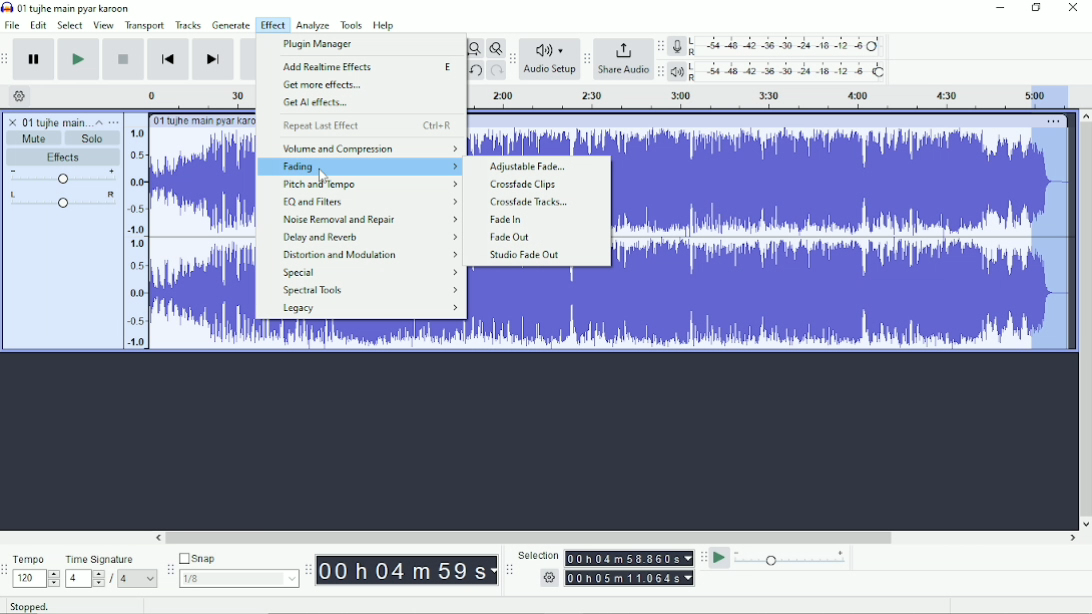 Image resolution: width=1092 pixels, height=614 pixels. What do you see at coordinates (37, 578) in the screenshot?
I see `120` at bounding box center [37, 578].